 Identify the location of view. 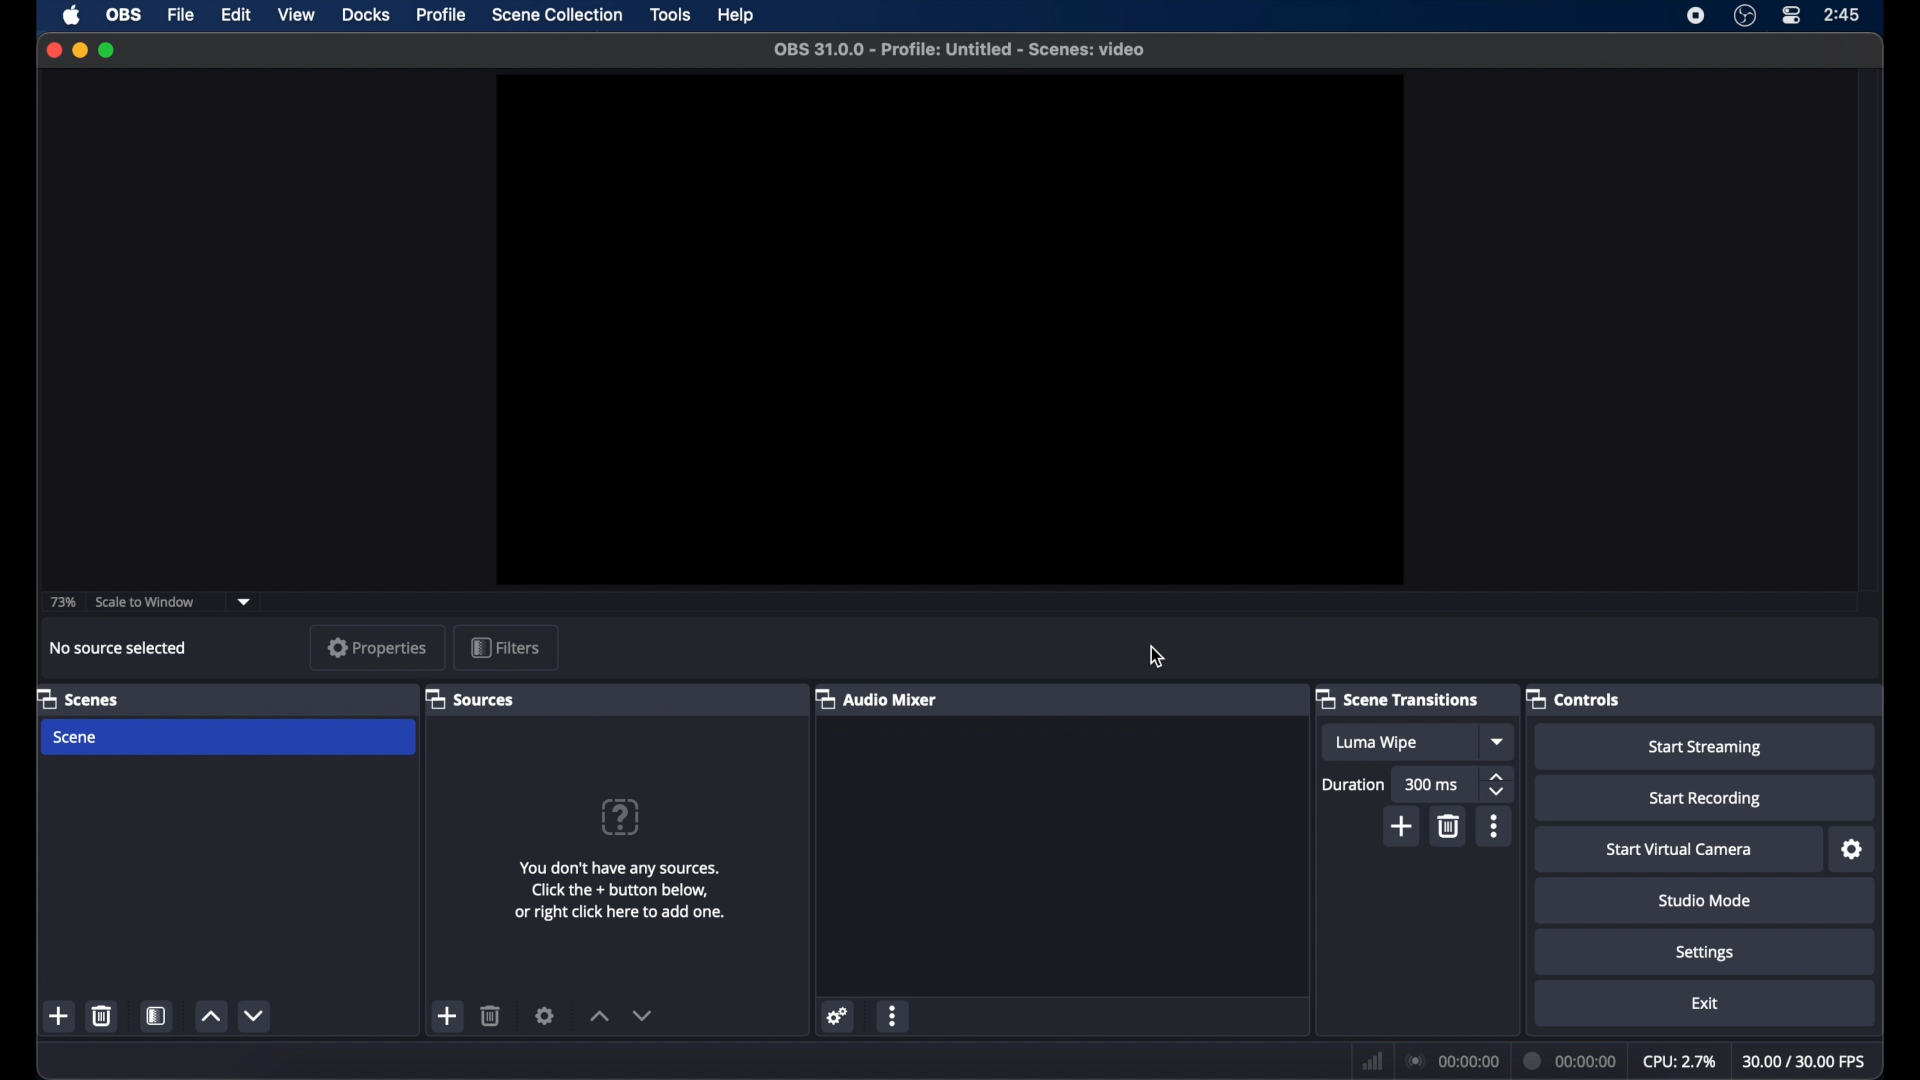
(296, 16).